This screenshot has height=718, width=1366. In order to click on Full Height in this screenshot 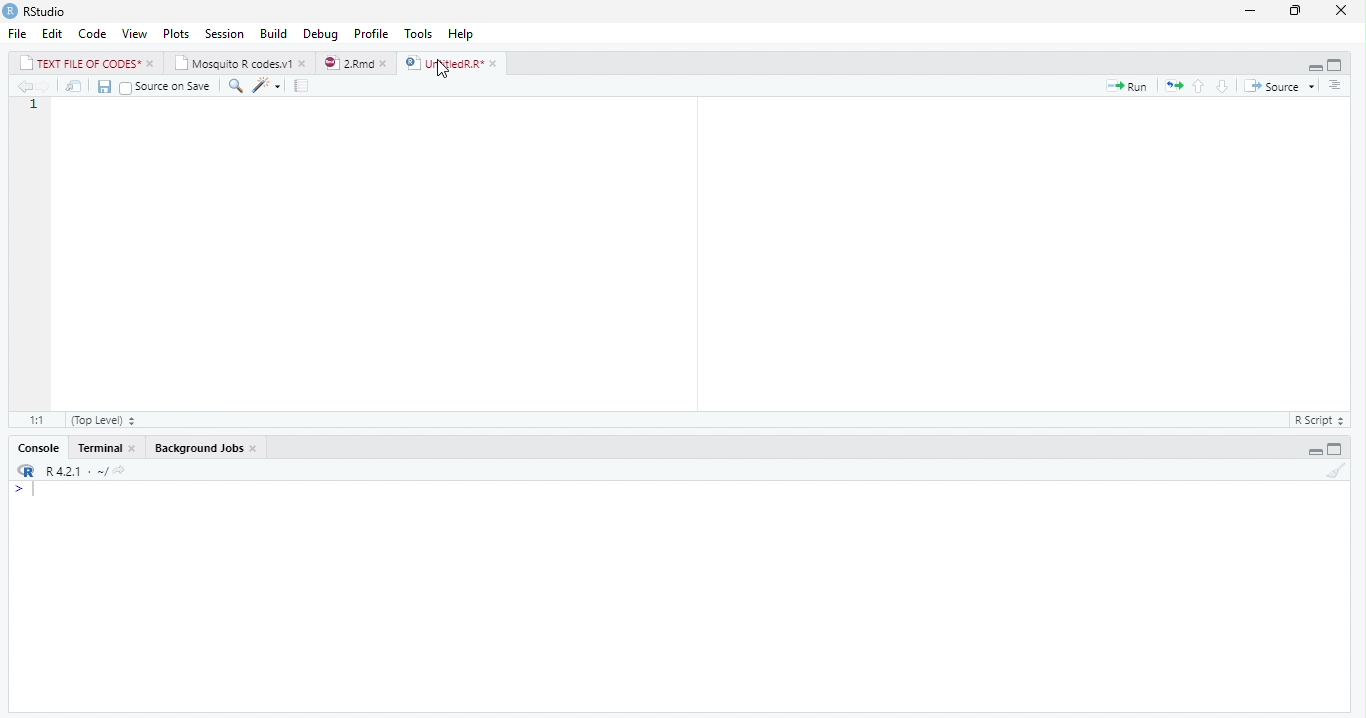, I will do `click(1335, 65)`.